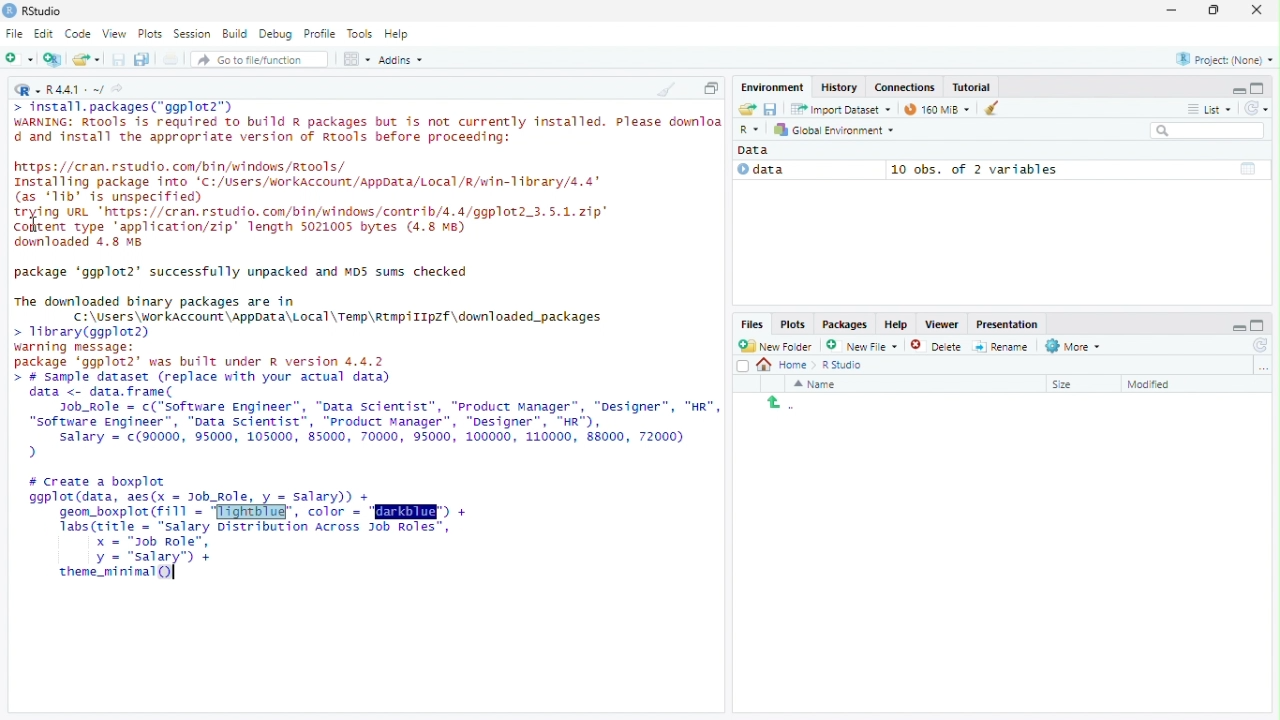  I want to click on Import Dataset, so click(840, 110).